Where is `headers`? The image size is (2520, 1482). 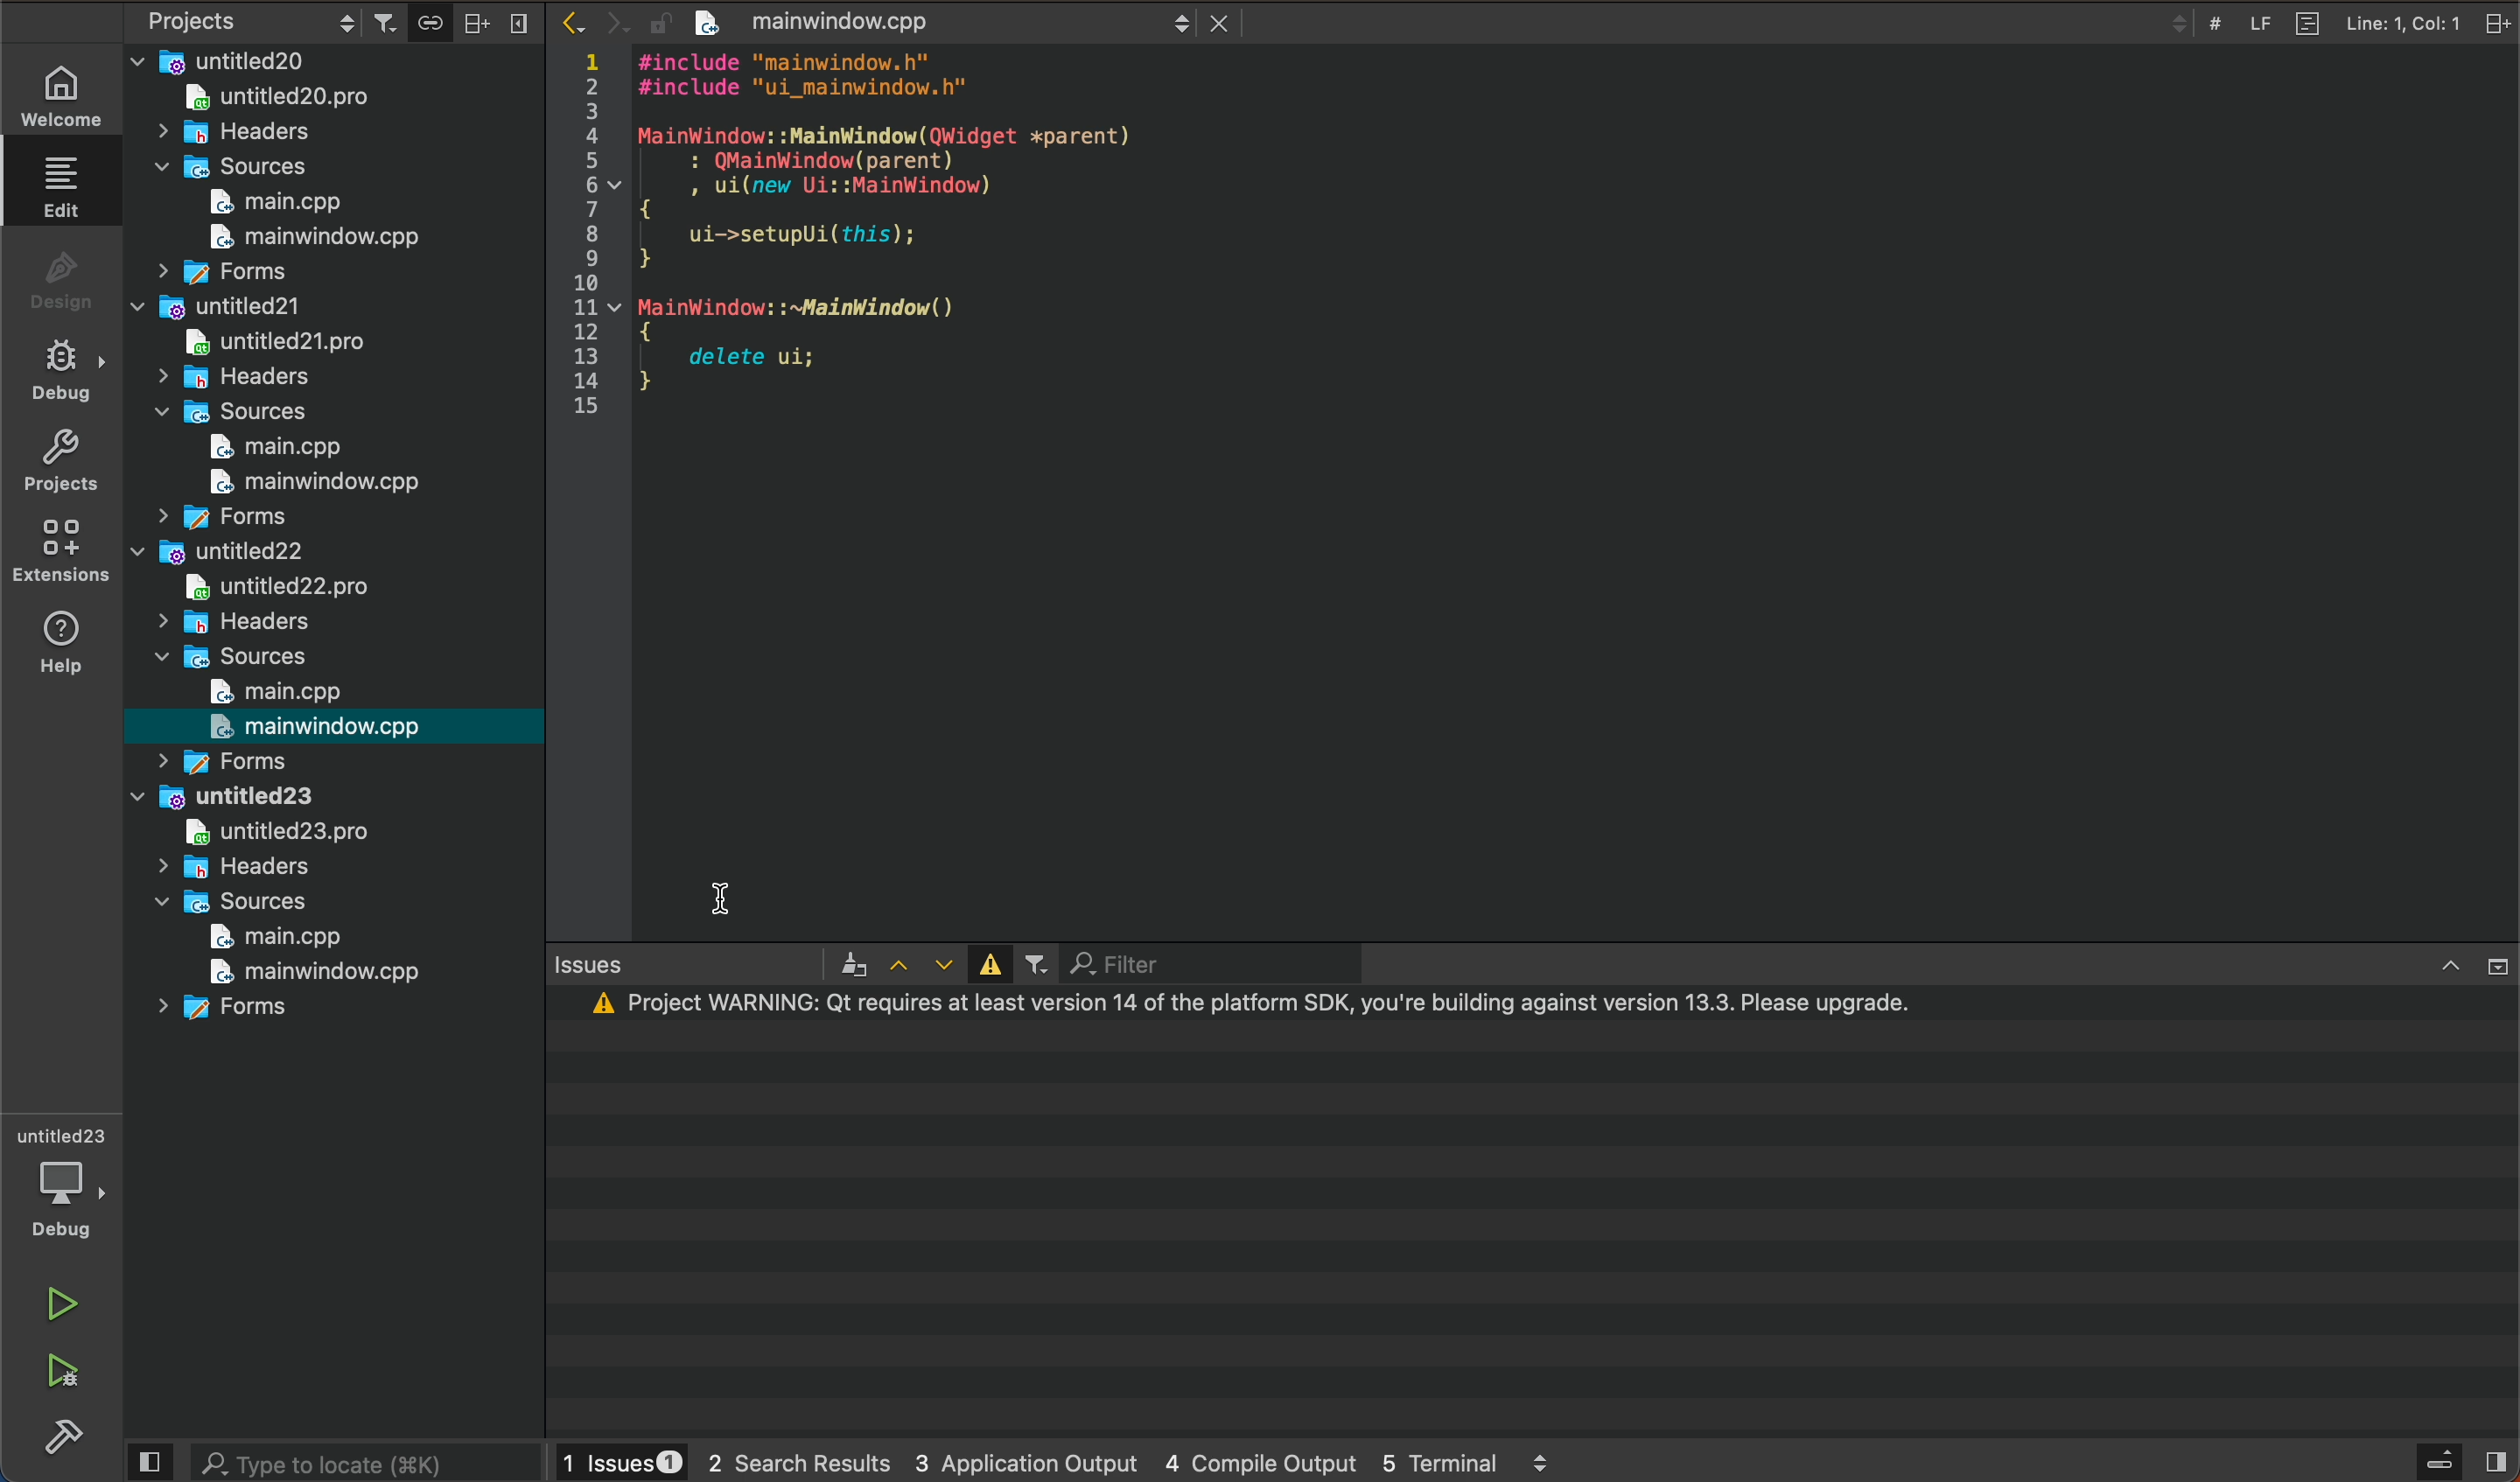
headers is located at coordinates (232, 867).